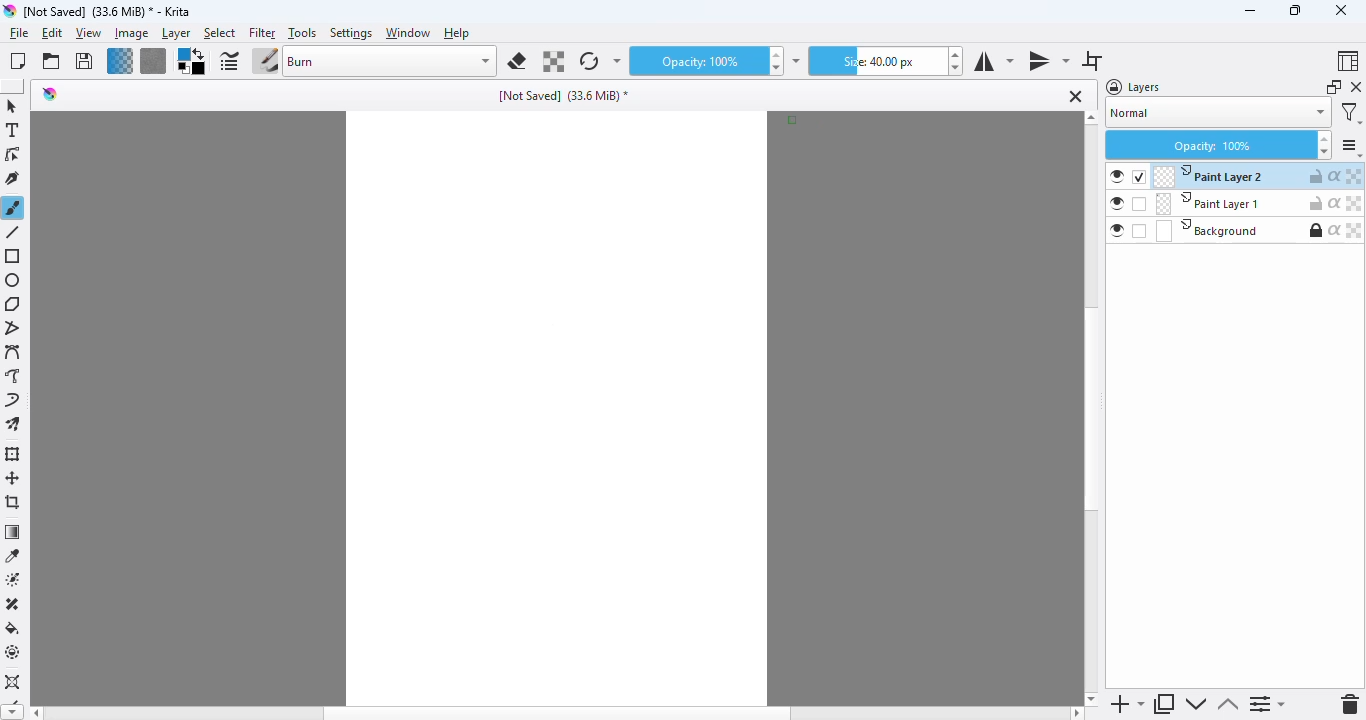 The image size is (1366, 720). What do you see at coordinates (1077, 713) in the screenshot?
I see `scroll left` at bounding box center [1077, 713].